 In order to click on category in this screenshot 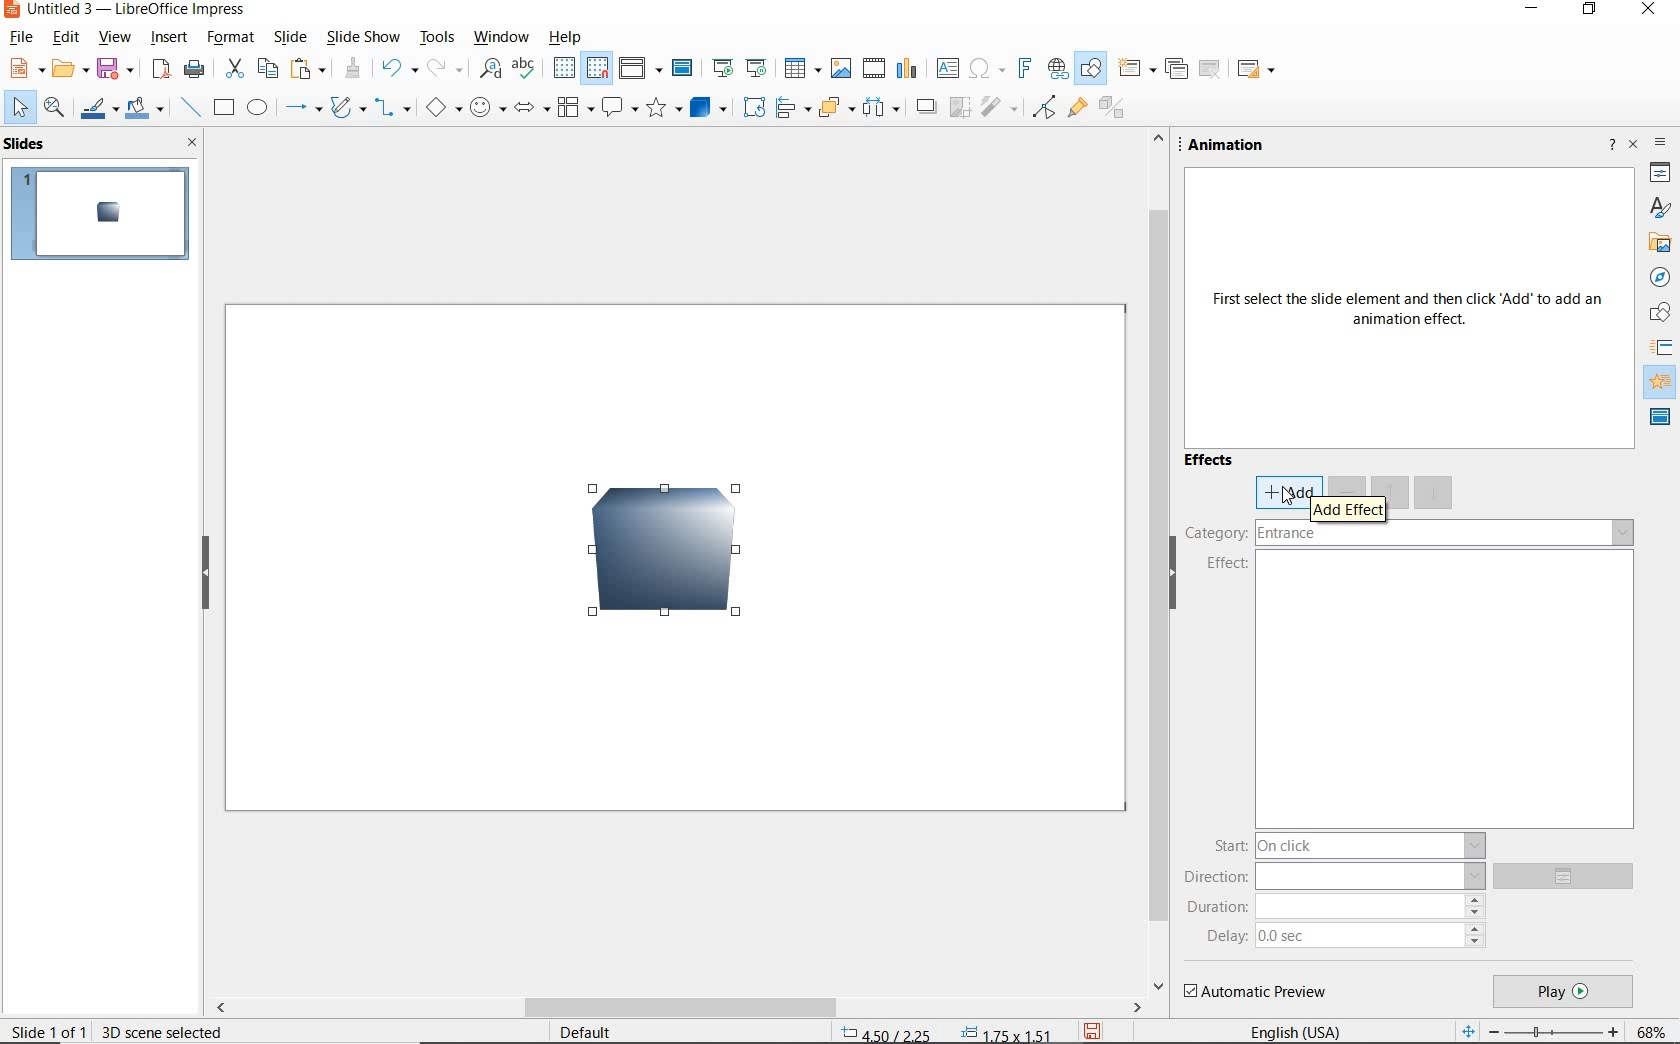, I will do `click(1409, 535)`.